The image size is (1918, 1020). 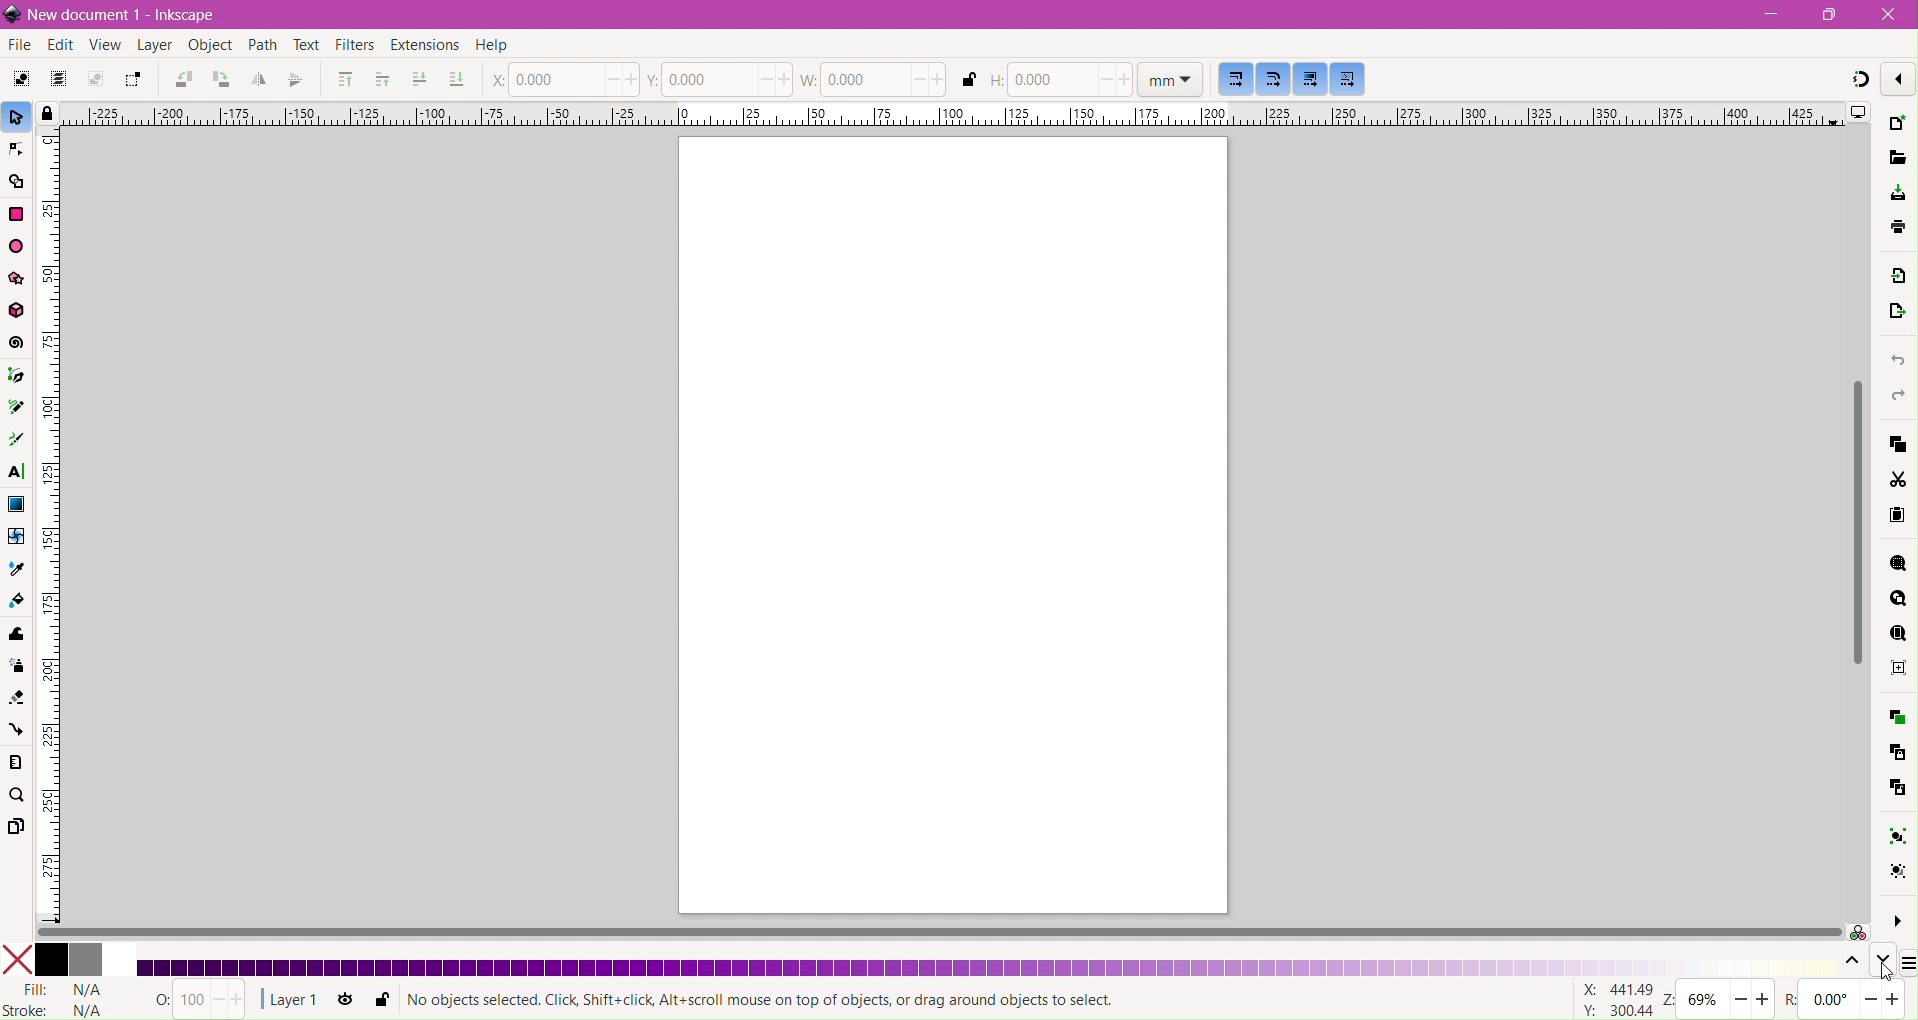 I want to click on Display Options, so click(x=1859, y=114).